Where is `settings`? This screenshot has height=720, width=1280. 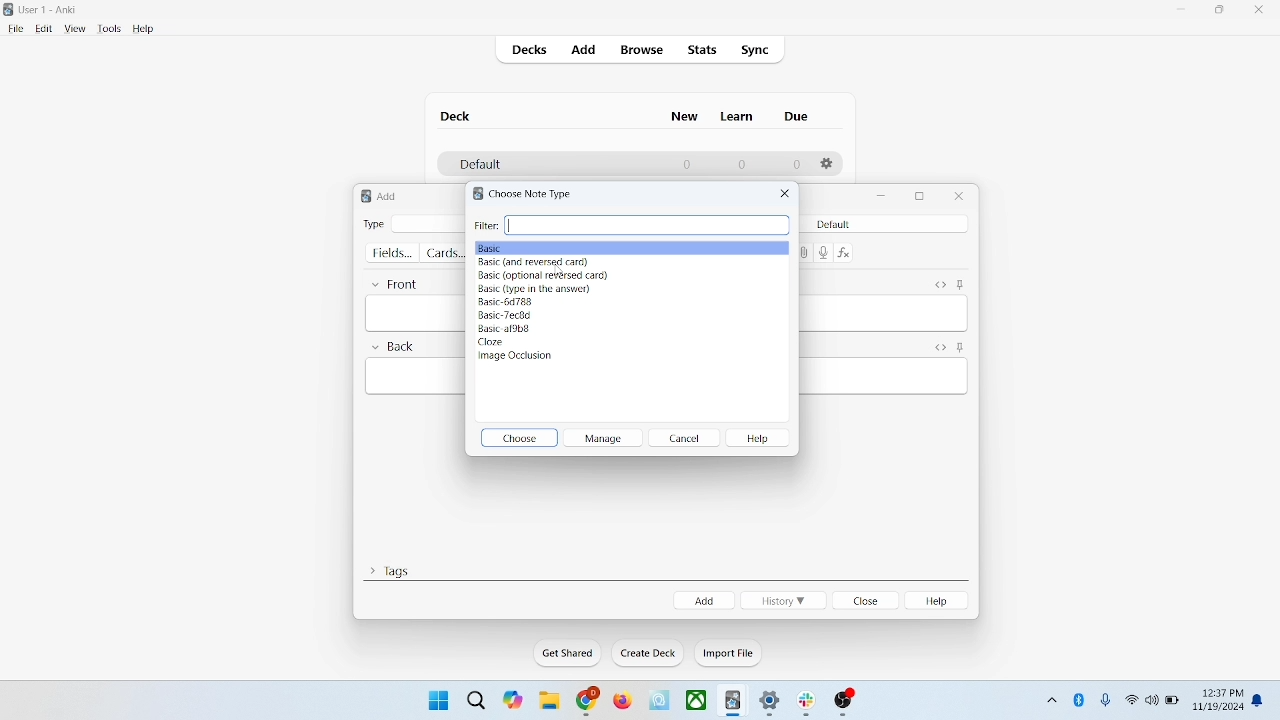
settings is located at coordinates (771, 704).